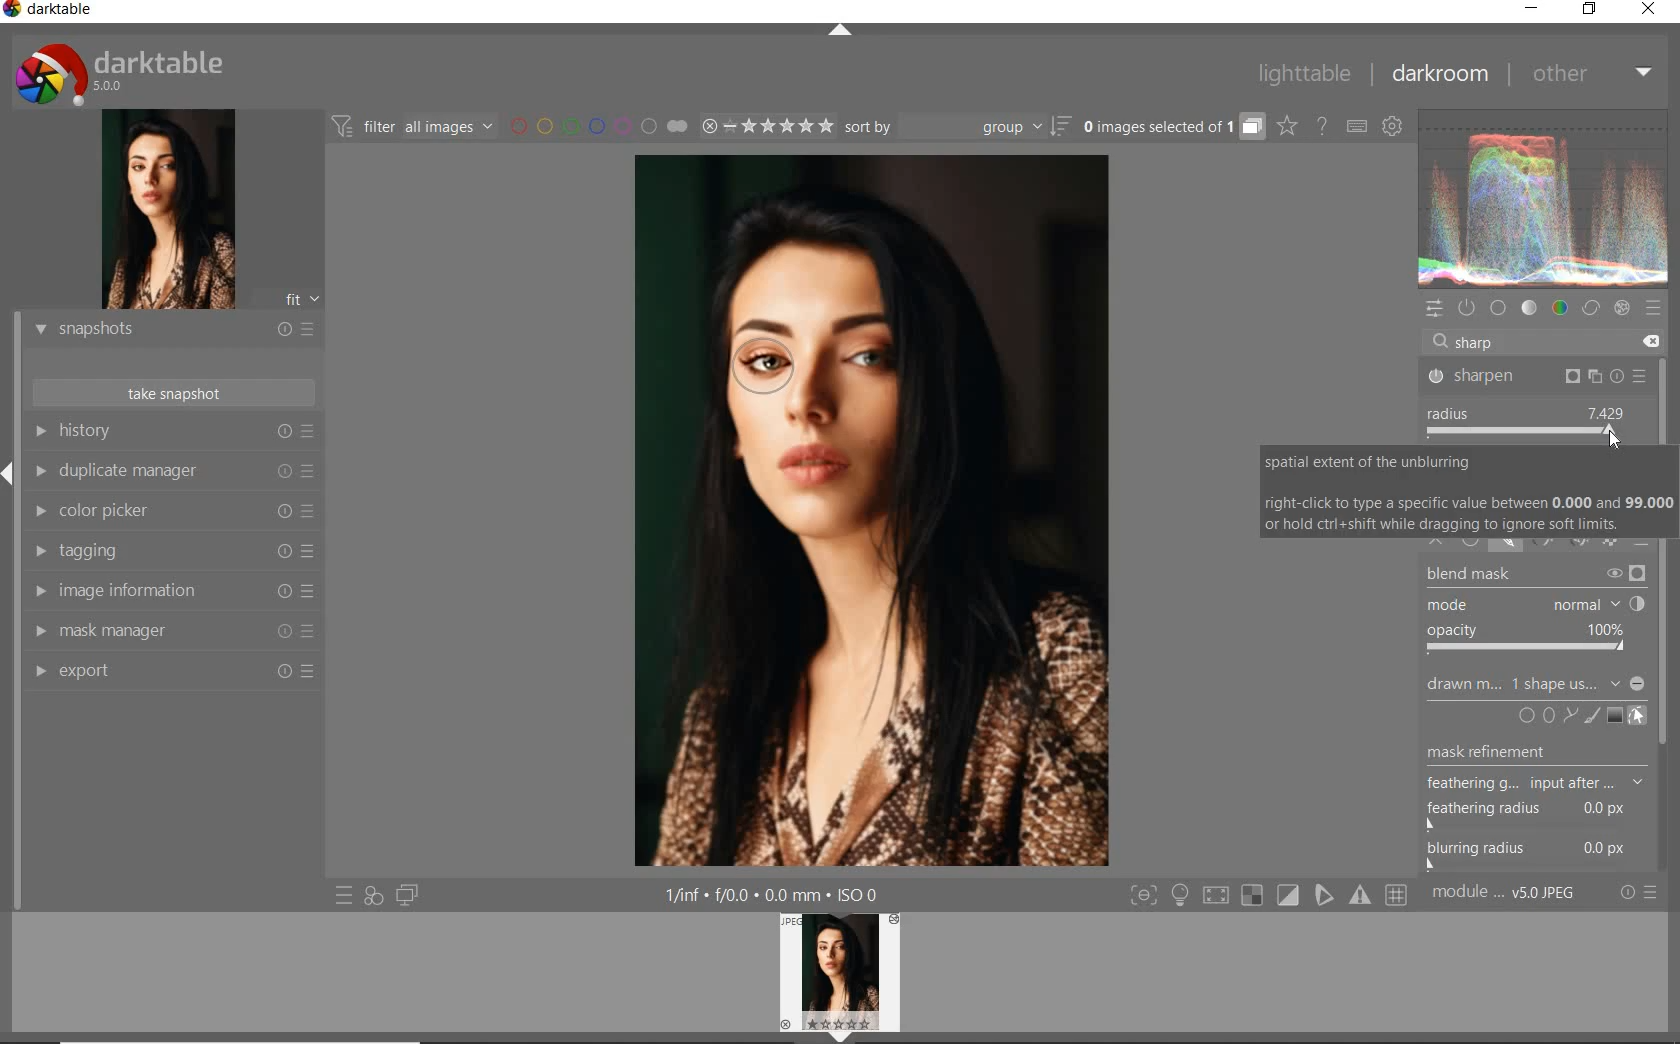  I want to click on Preview Image, so click(839, 972).